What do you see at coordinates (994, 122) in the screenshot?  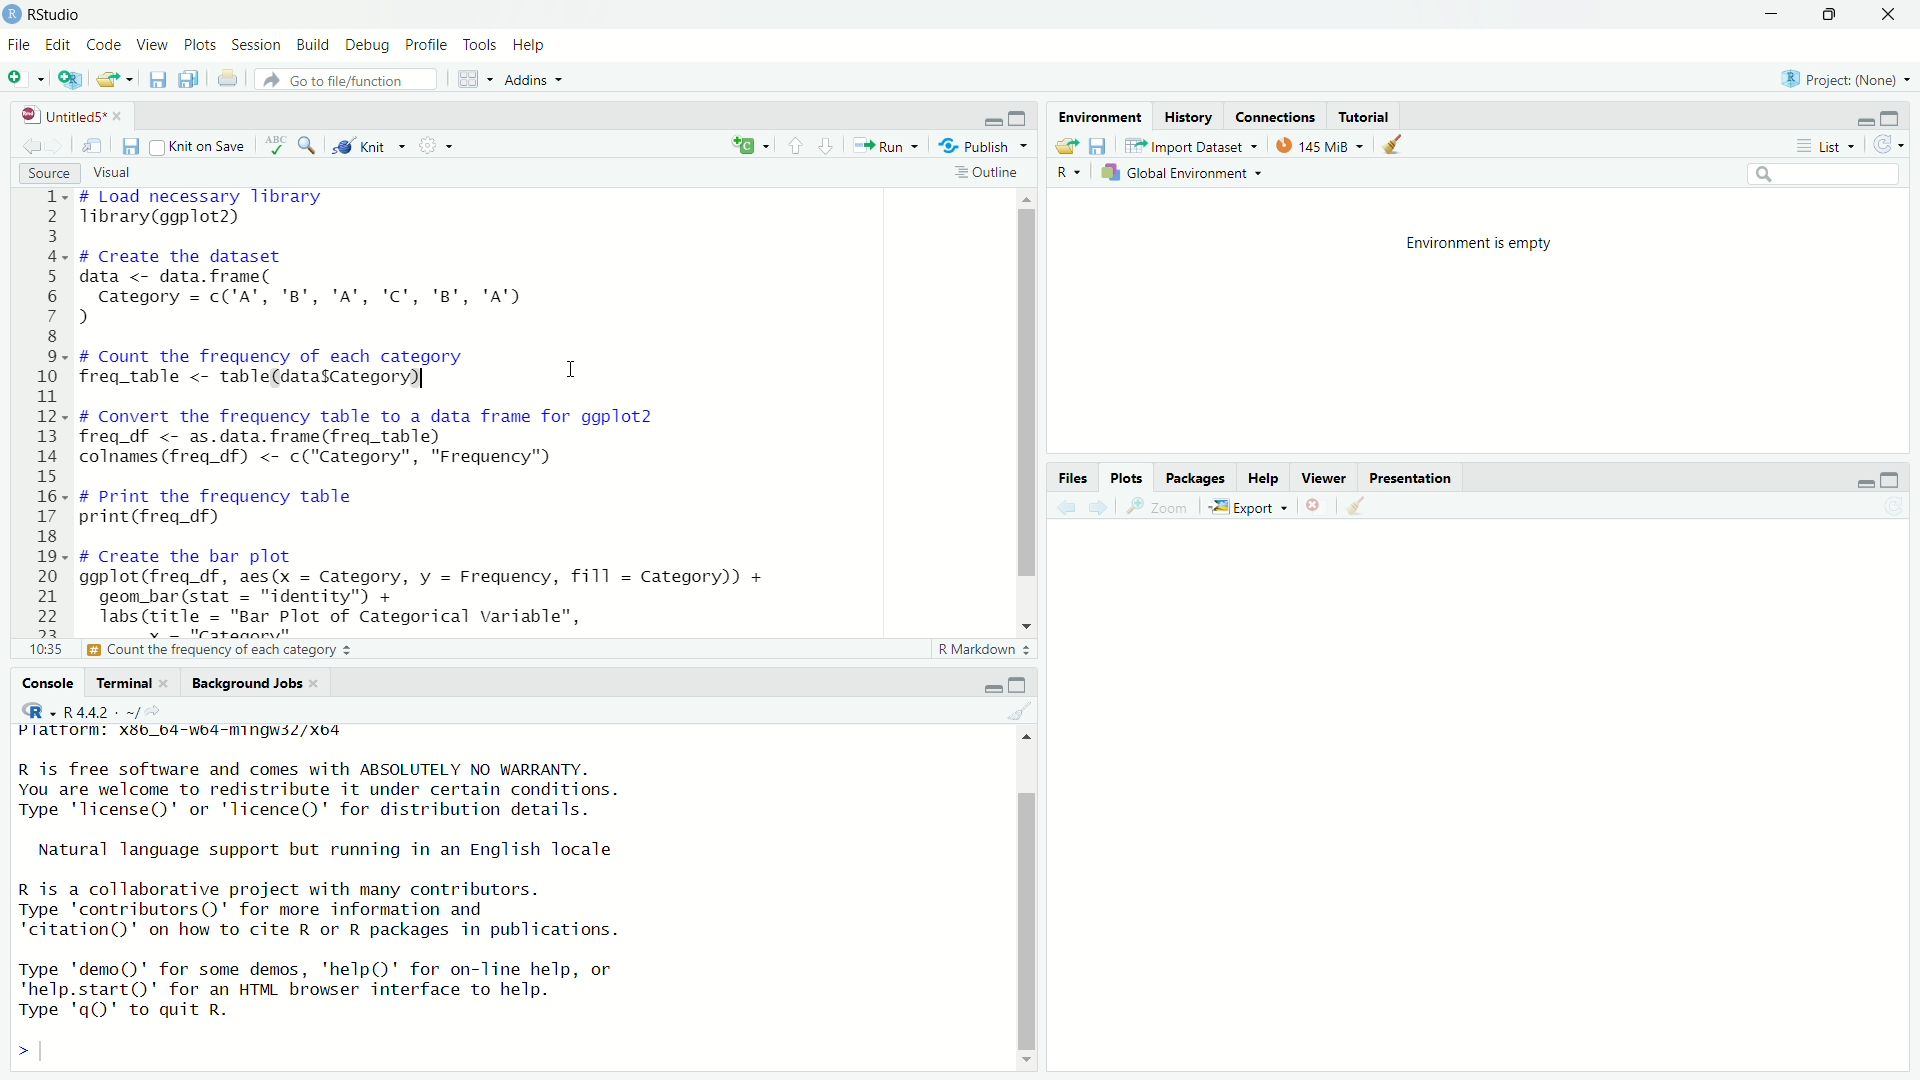 I see `minimize` at bounding box center [994, 122].